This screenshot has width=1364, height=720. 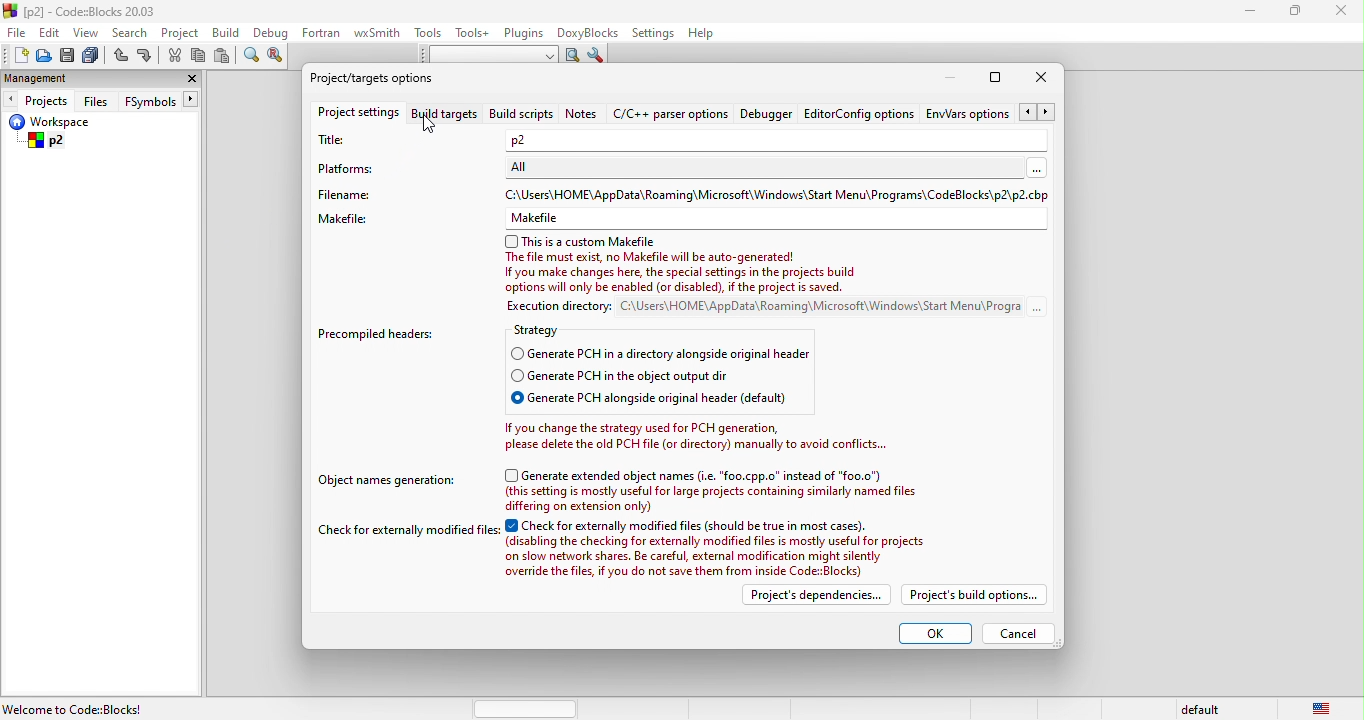 I want to click on tools, so click(x=428, y=33).